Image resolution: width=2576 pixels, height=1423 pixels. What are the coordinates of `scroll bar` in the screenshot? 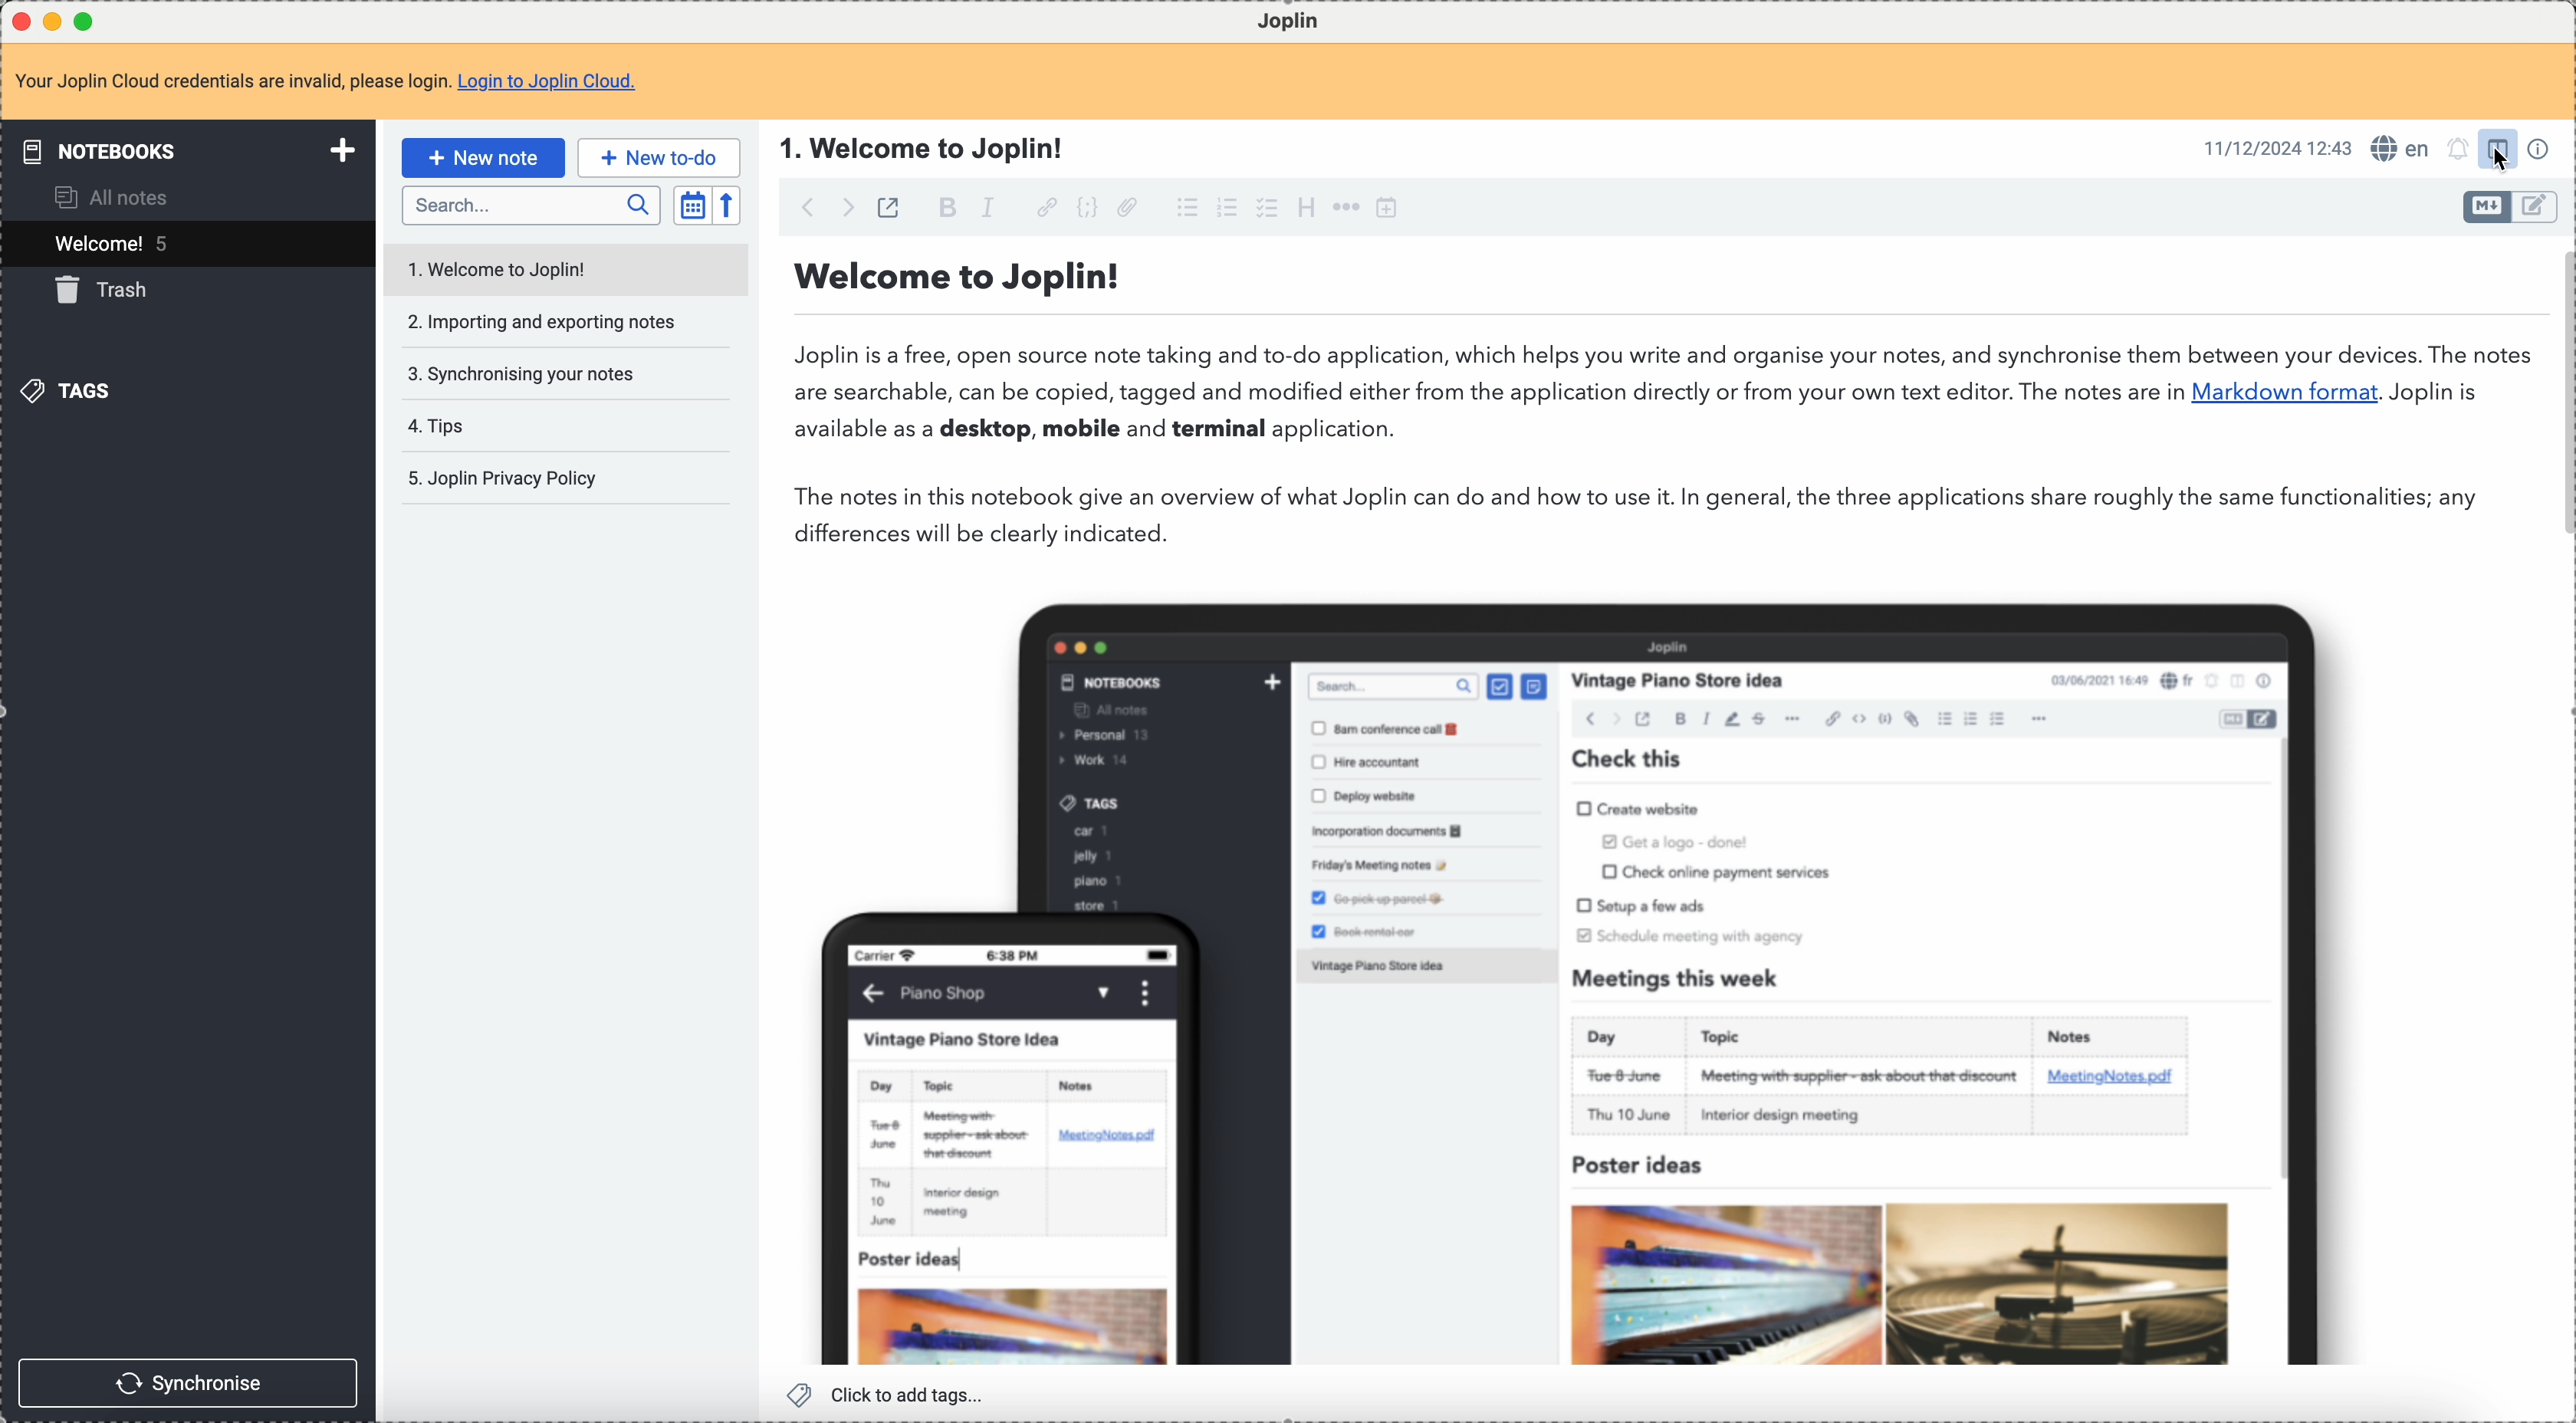 It's located at (2560, 387).